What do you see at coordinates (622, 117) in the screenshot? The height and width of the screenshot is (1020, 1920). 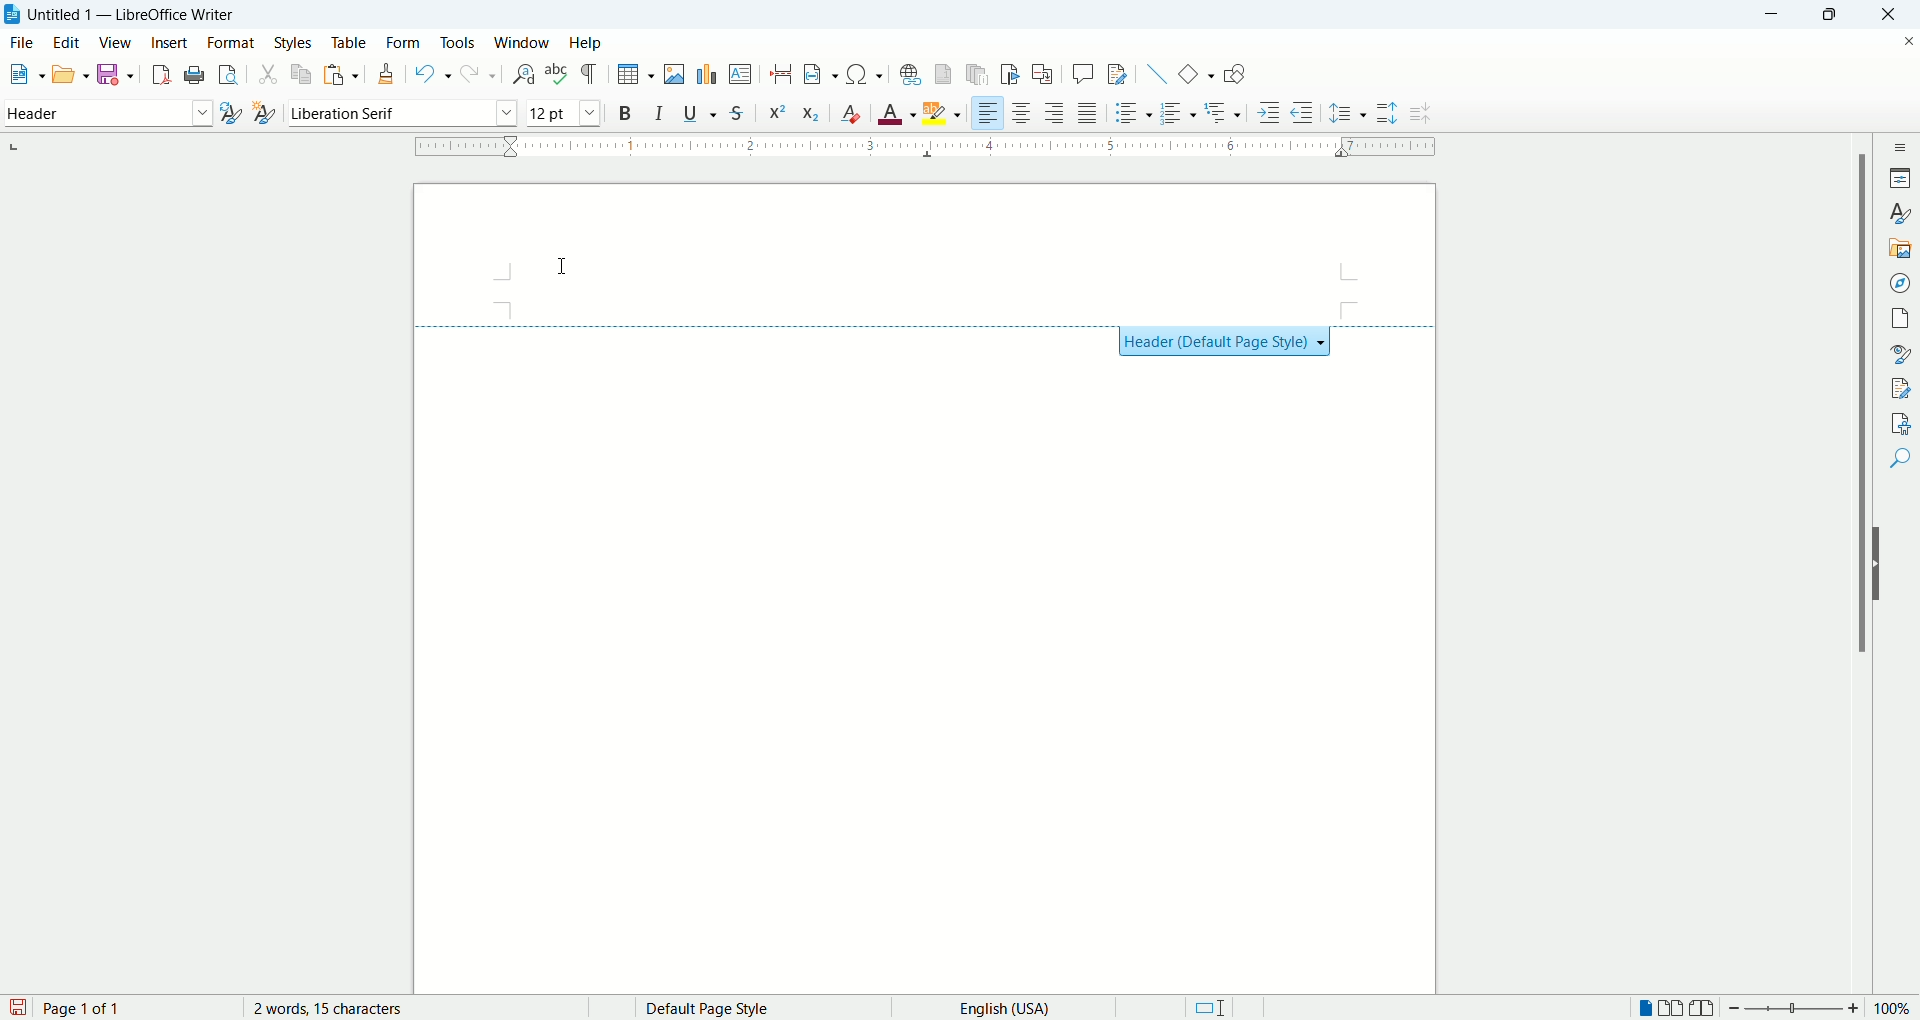 I see `bold` at bounding box center [622, 117].